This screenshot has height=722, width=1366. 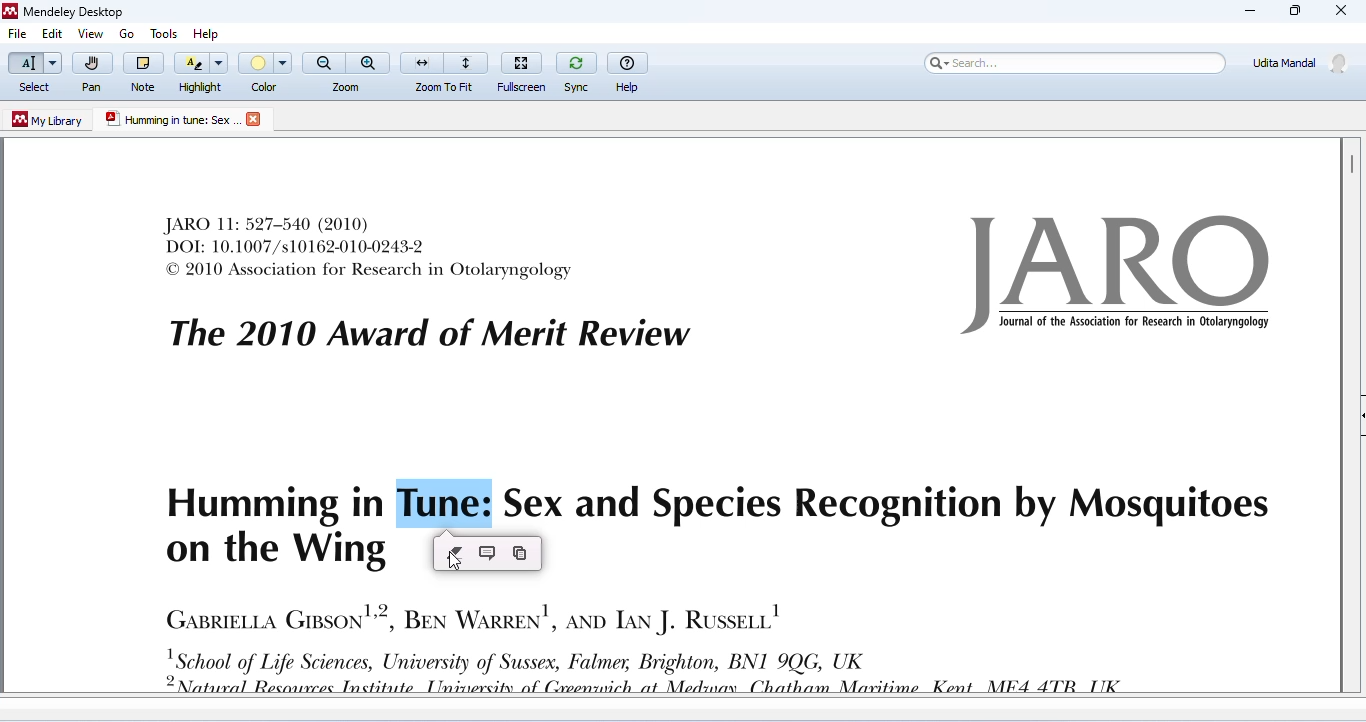 I want to click on help, so click(x=629, y=70).